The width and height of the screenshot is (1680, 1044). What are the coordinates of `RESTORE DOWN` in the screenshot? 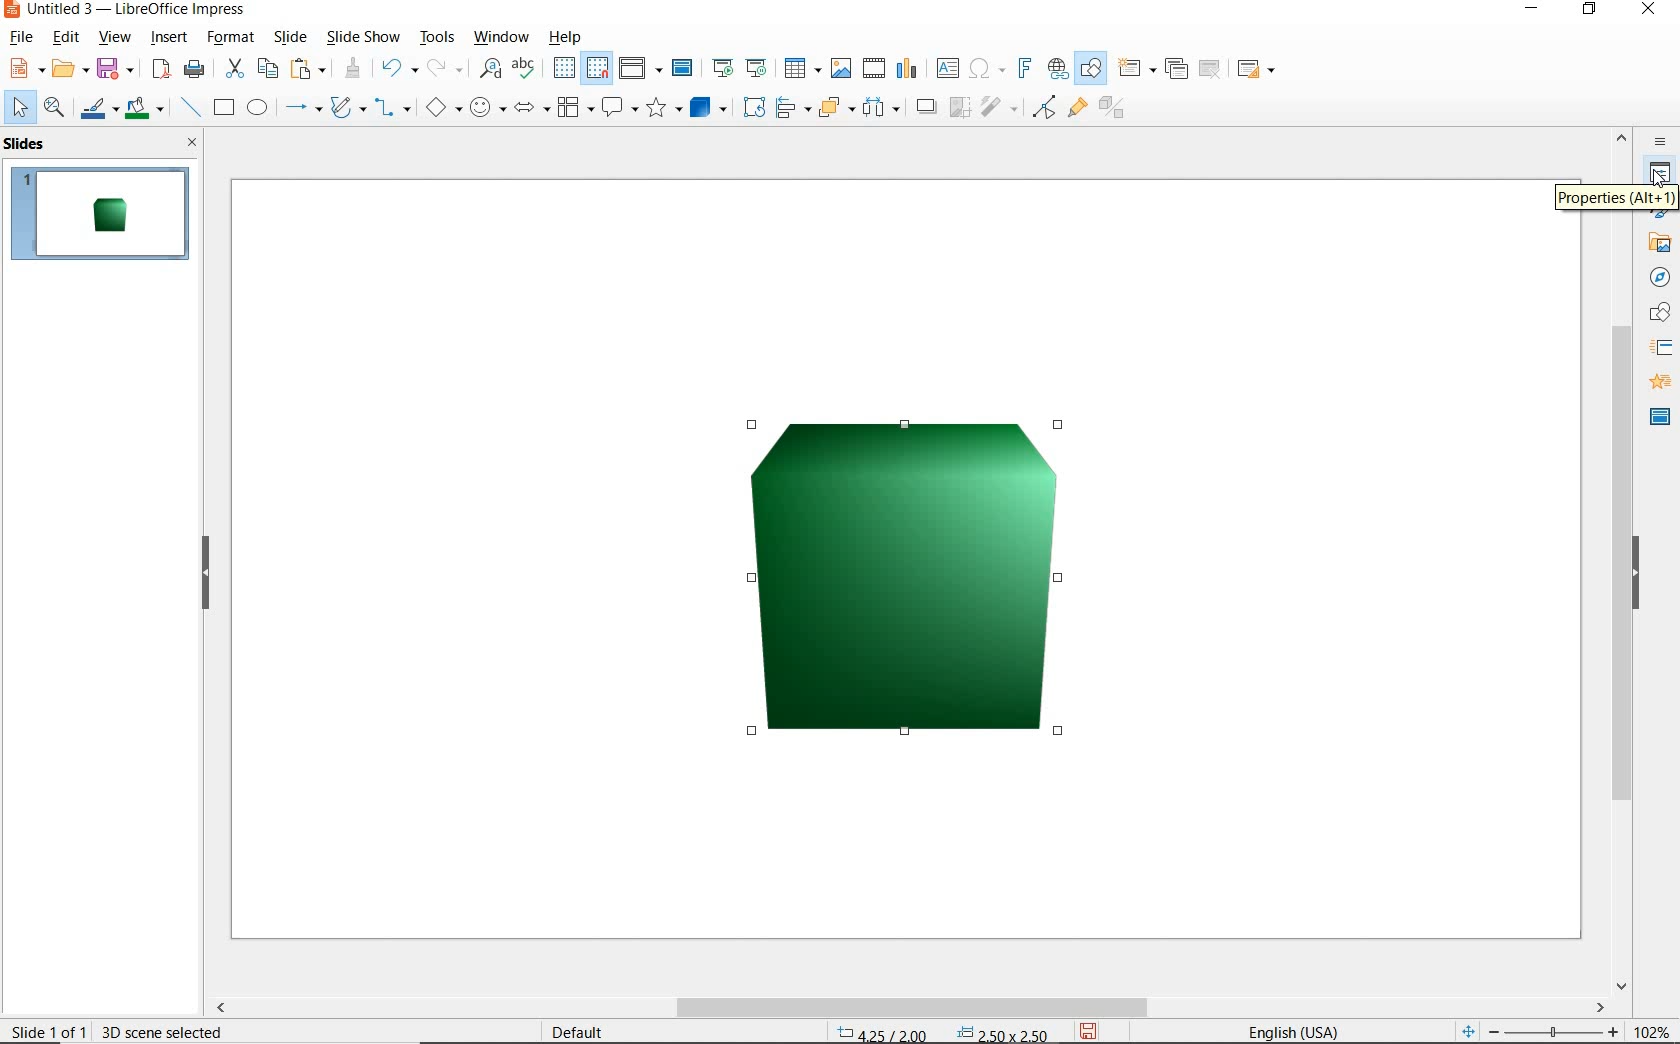 It's located at (1589, 11).